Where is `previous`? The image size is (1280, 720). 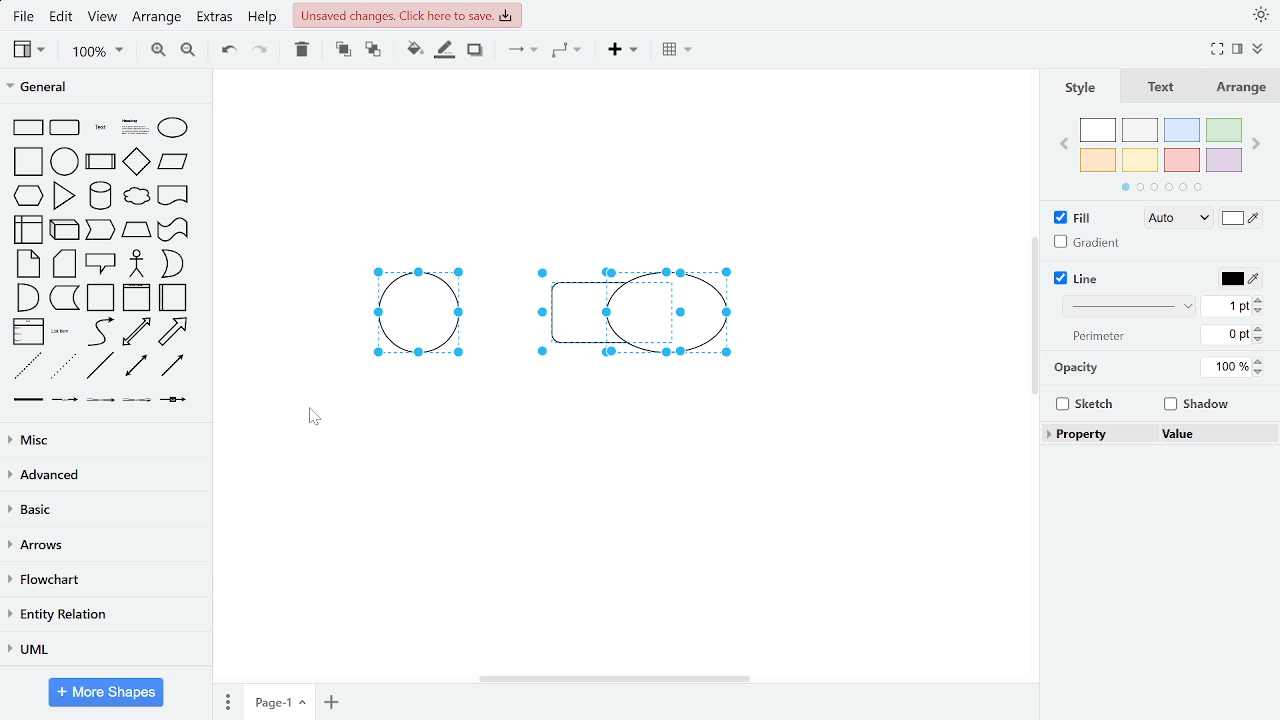 previous is located at coordinates (1064, 146).